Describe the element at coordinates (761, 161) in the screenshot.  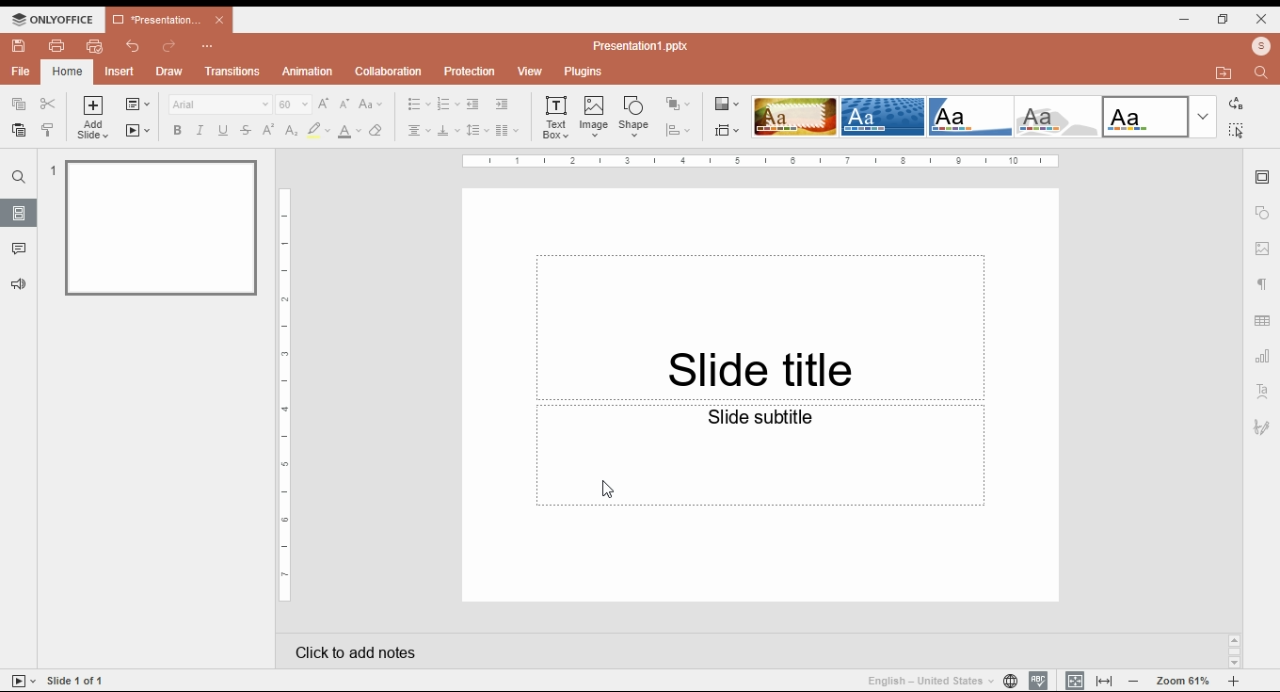
I see `Page Scale` at that location.